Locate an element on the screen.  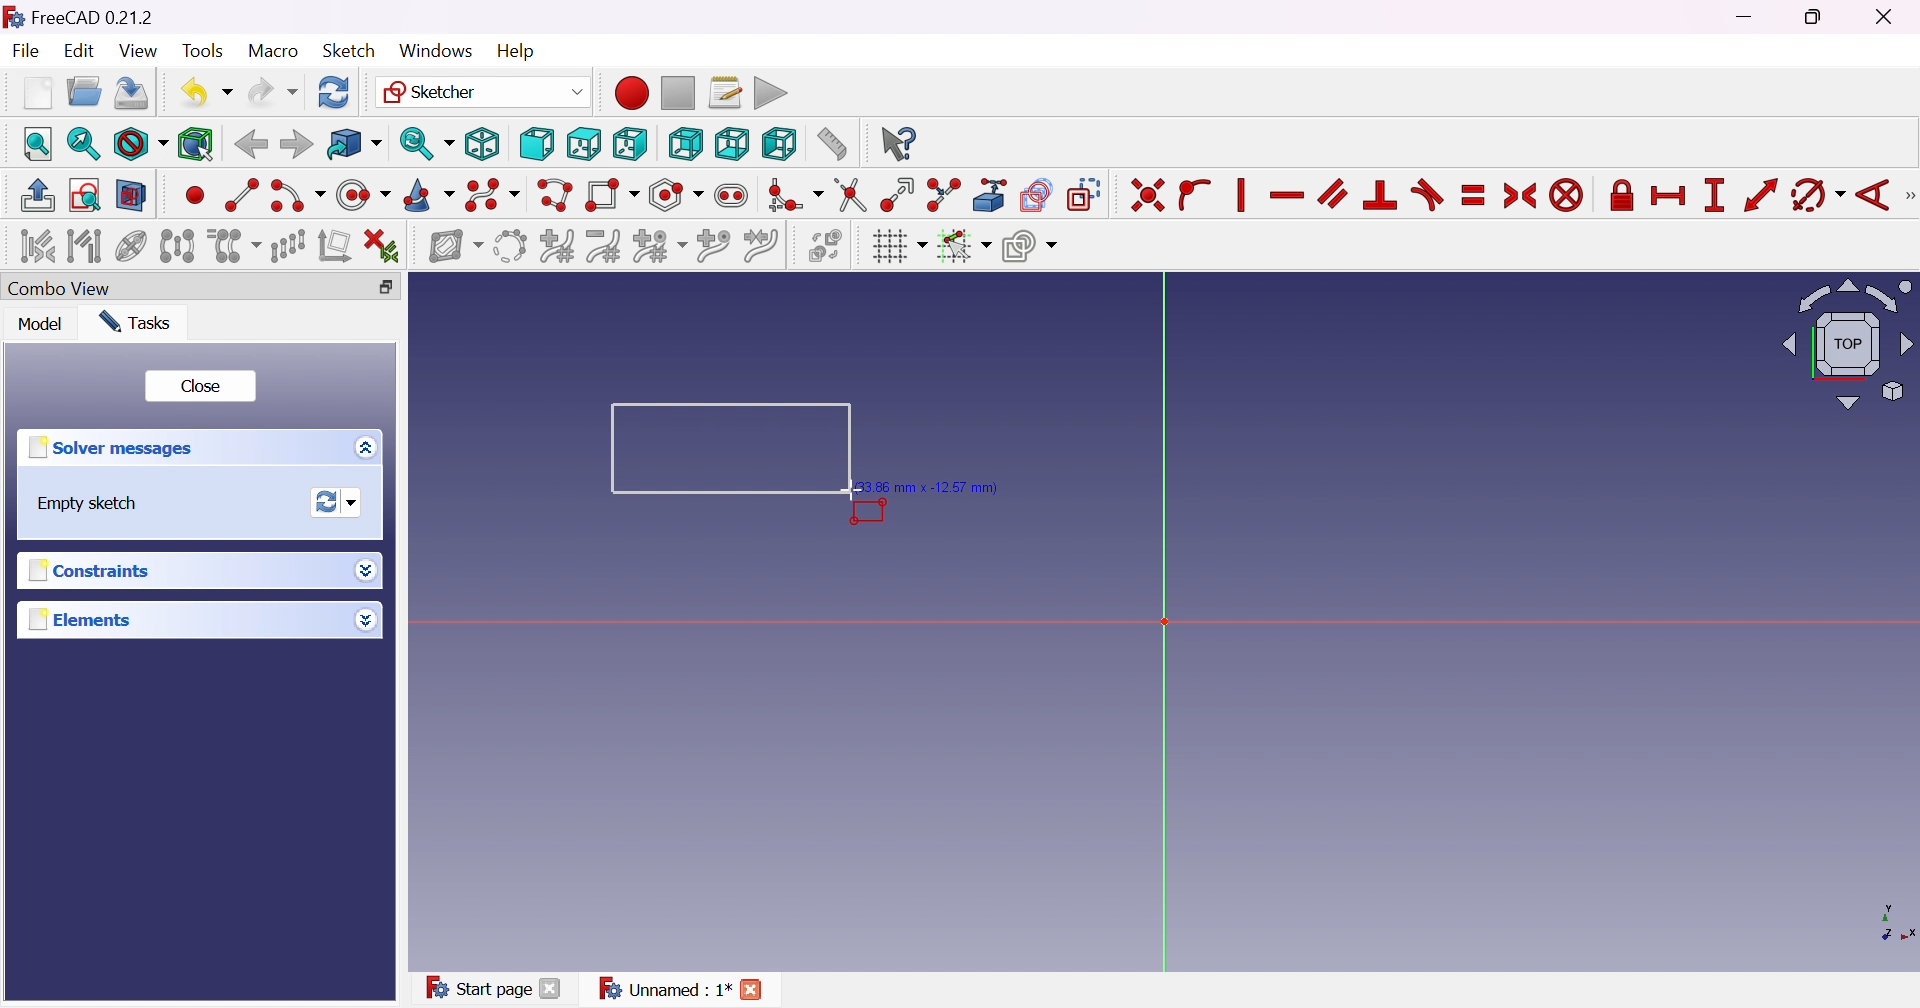
View is located at coordinates (140, 51).